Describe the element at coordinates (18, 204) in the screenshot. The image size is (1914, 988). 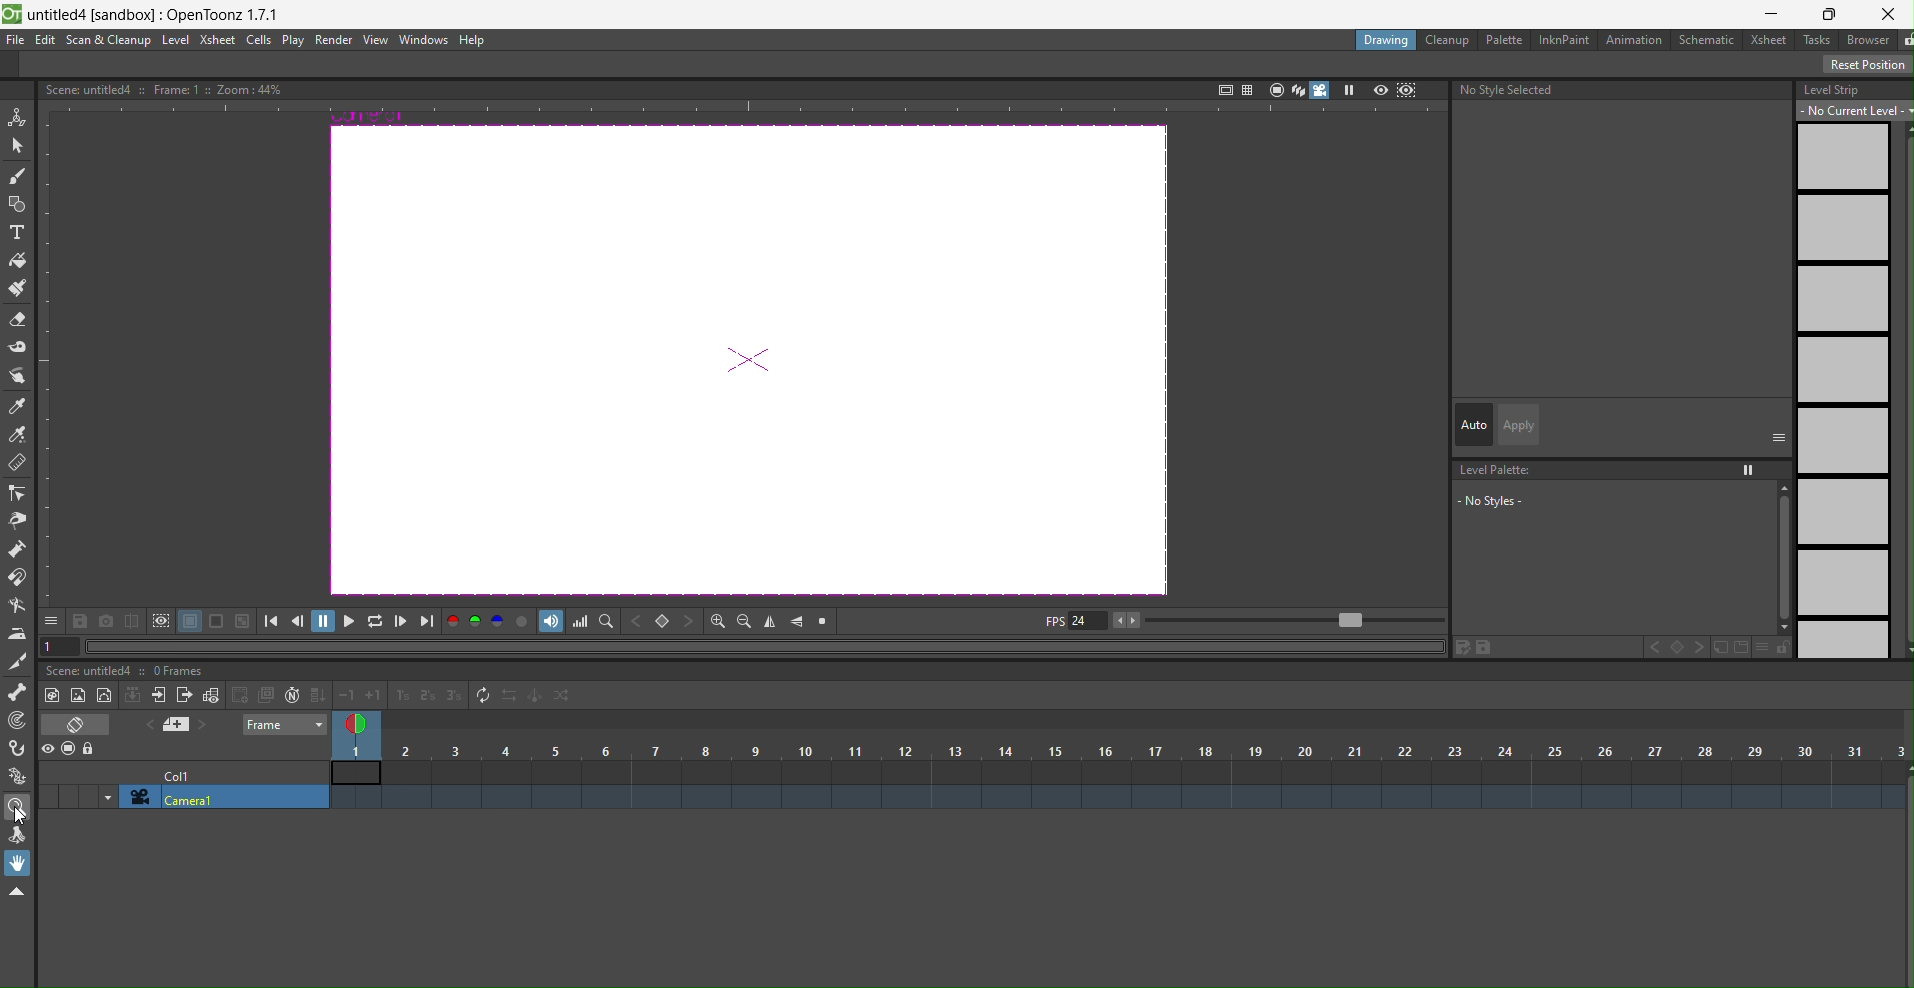
I see `geometric tool` at that location.